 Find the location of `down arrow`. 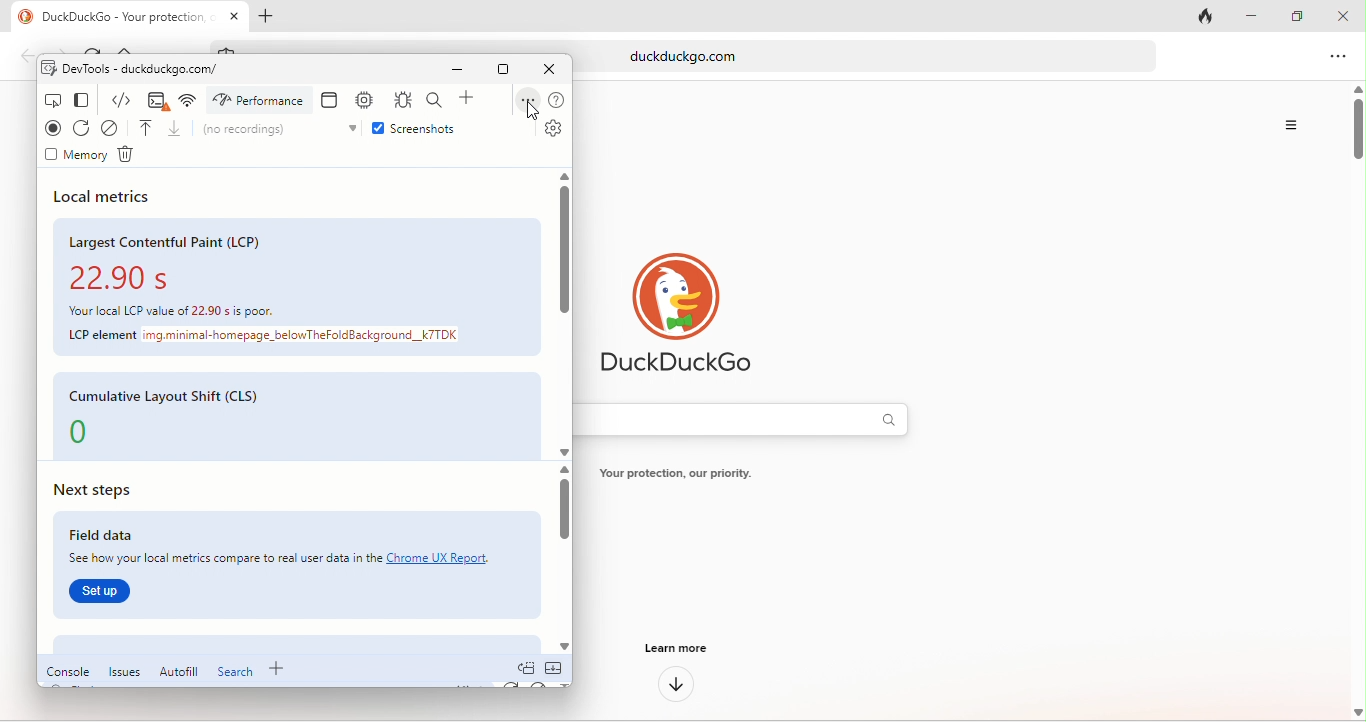

down arrow is located at coordinates (677, 685).